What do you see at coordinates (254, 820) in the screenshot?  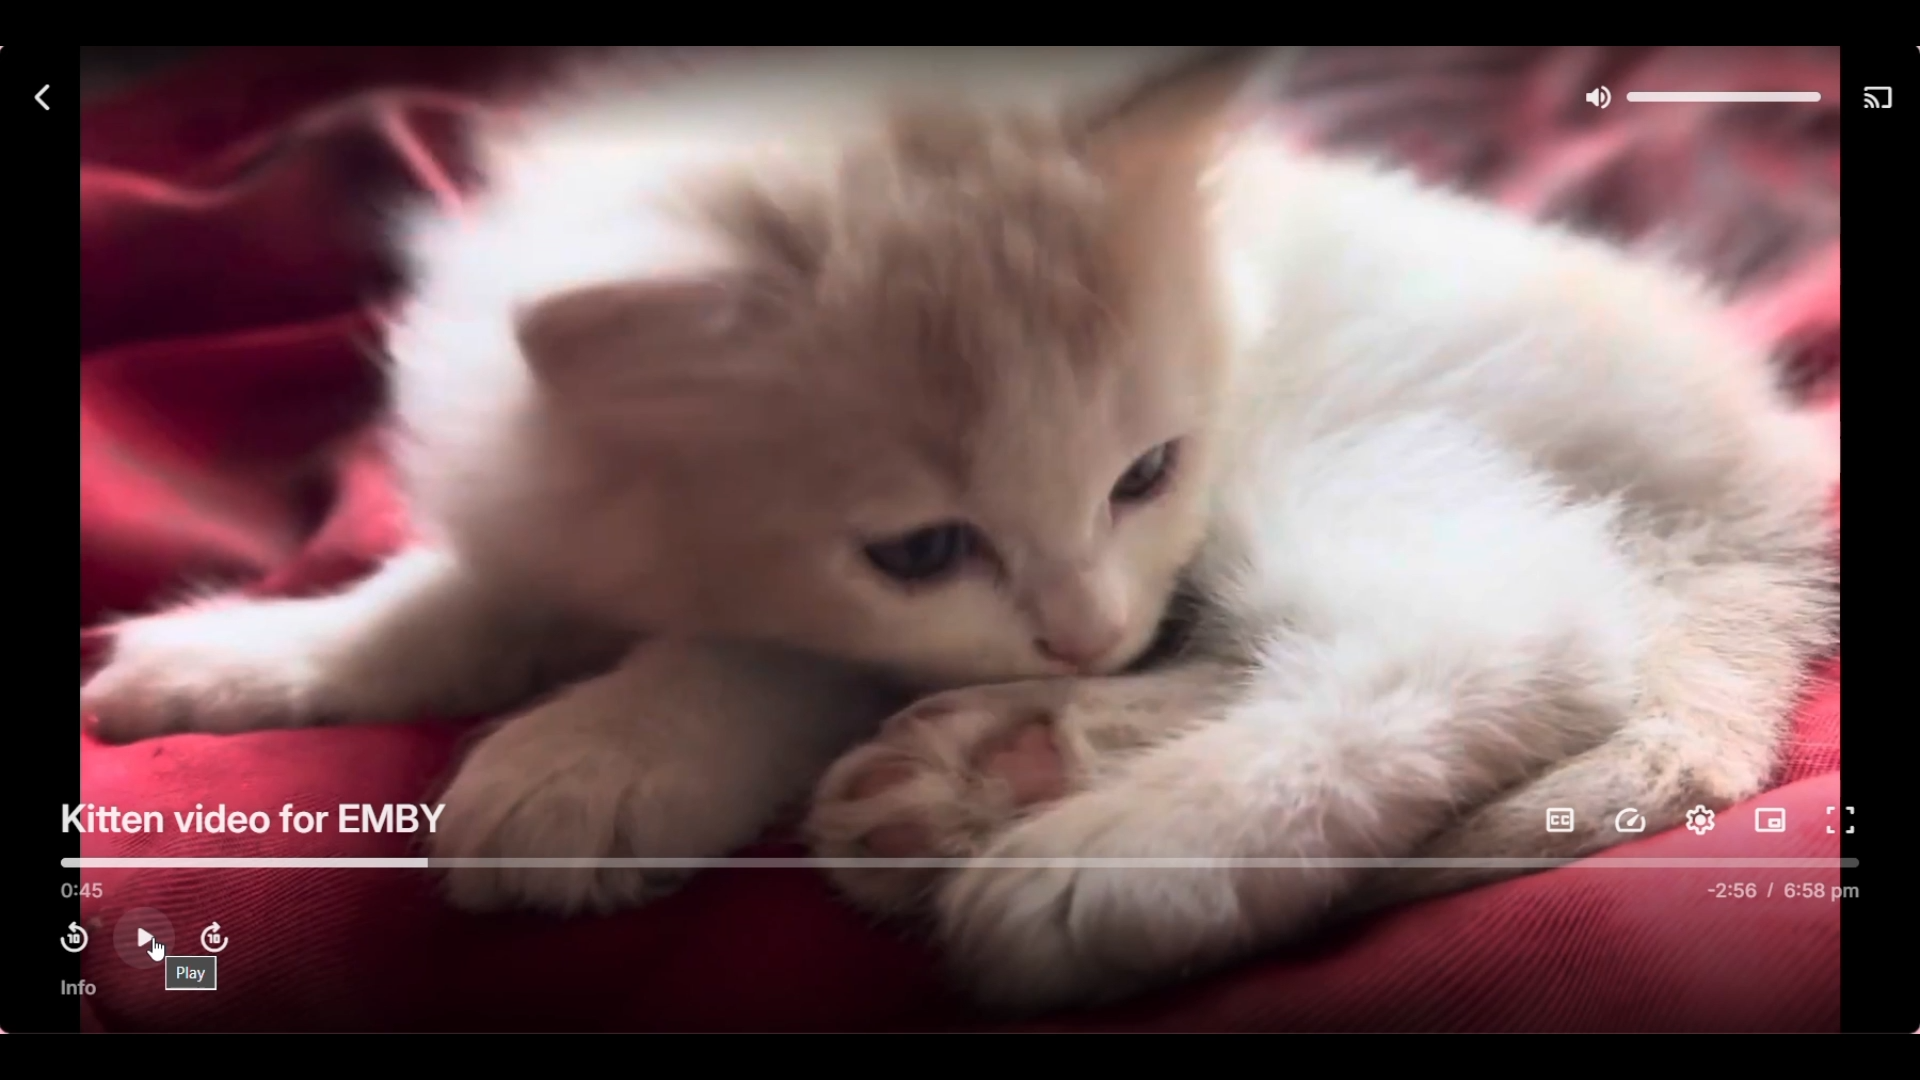 I see `Kitten video for Emby` at bounding box center [254, 820].